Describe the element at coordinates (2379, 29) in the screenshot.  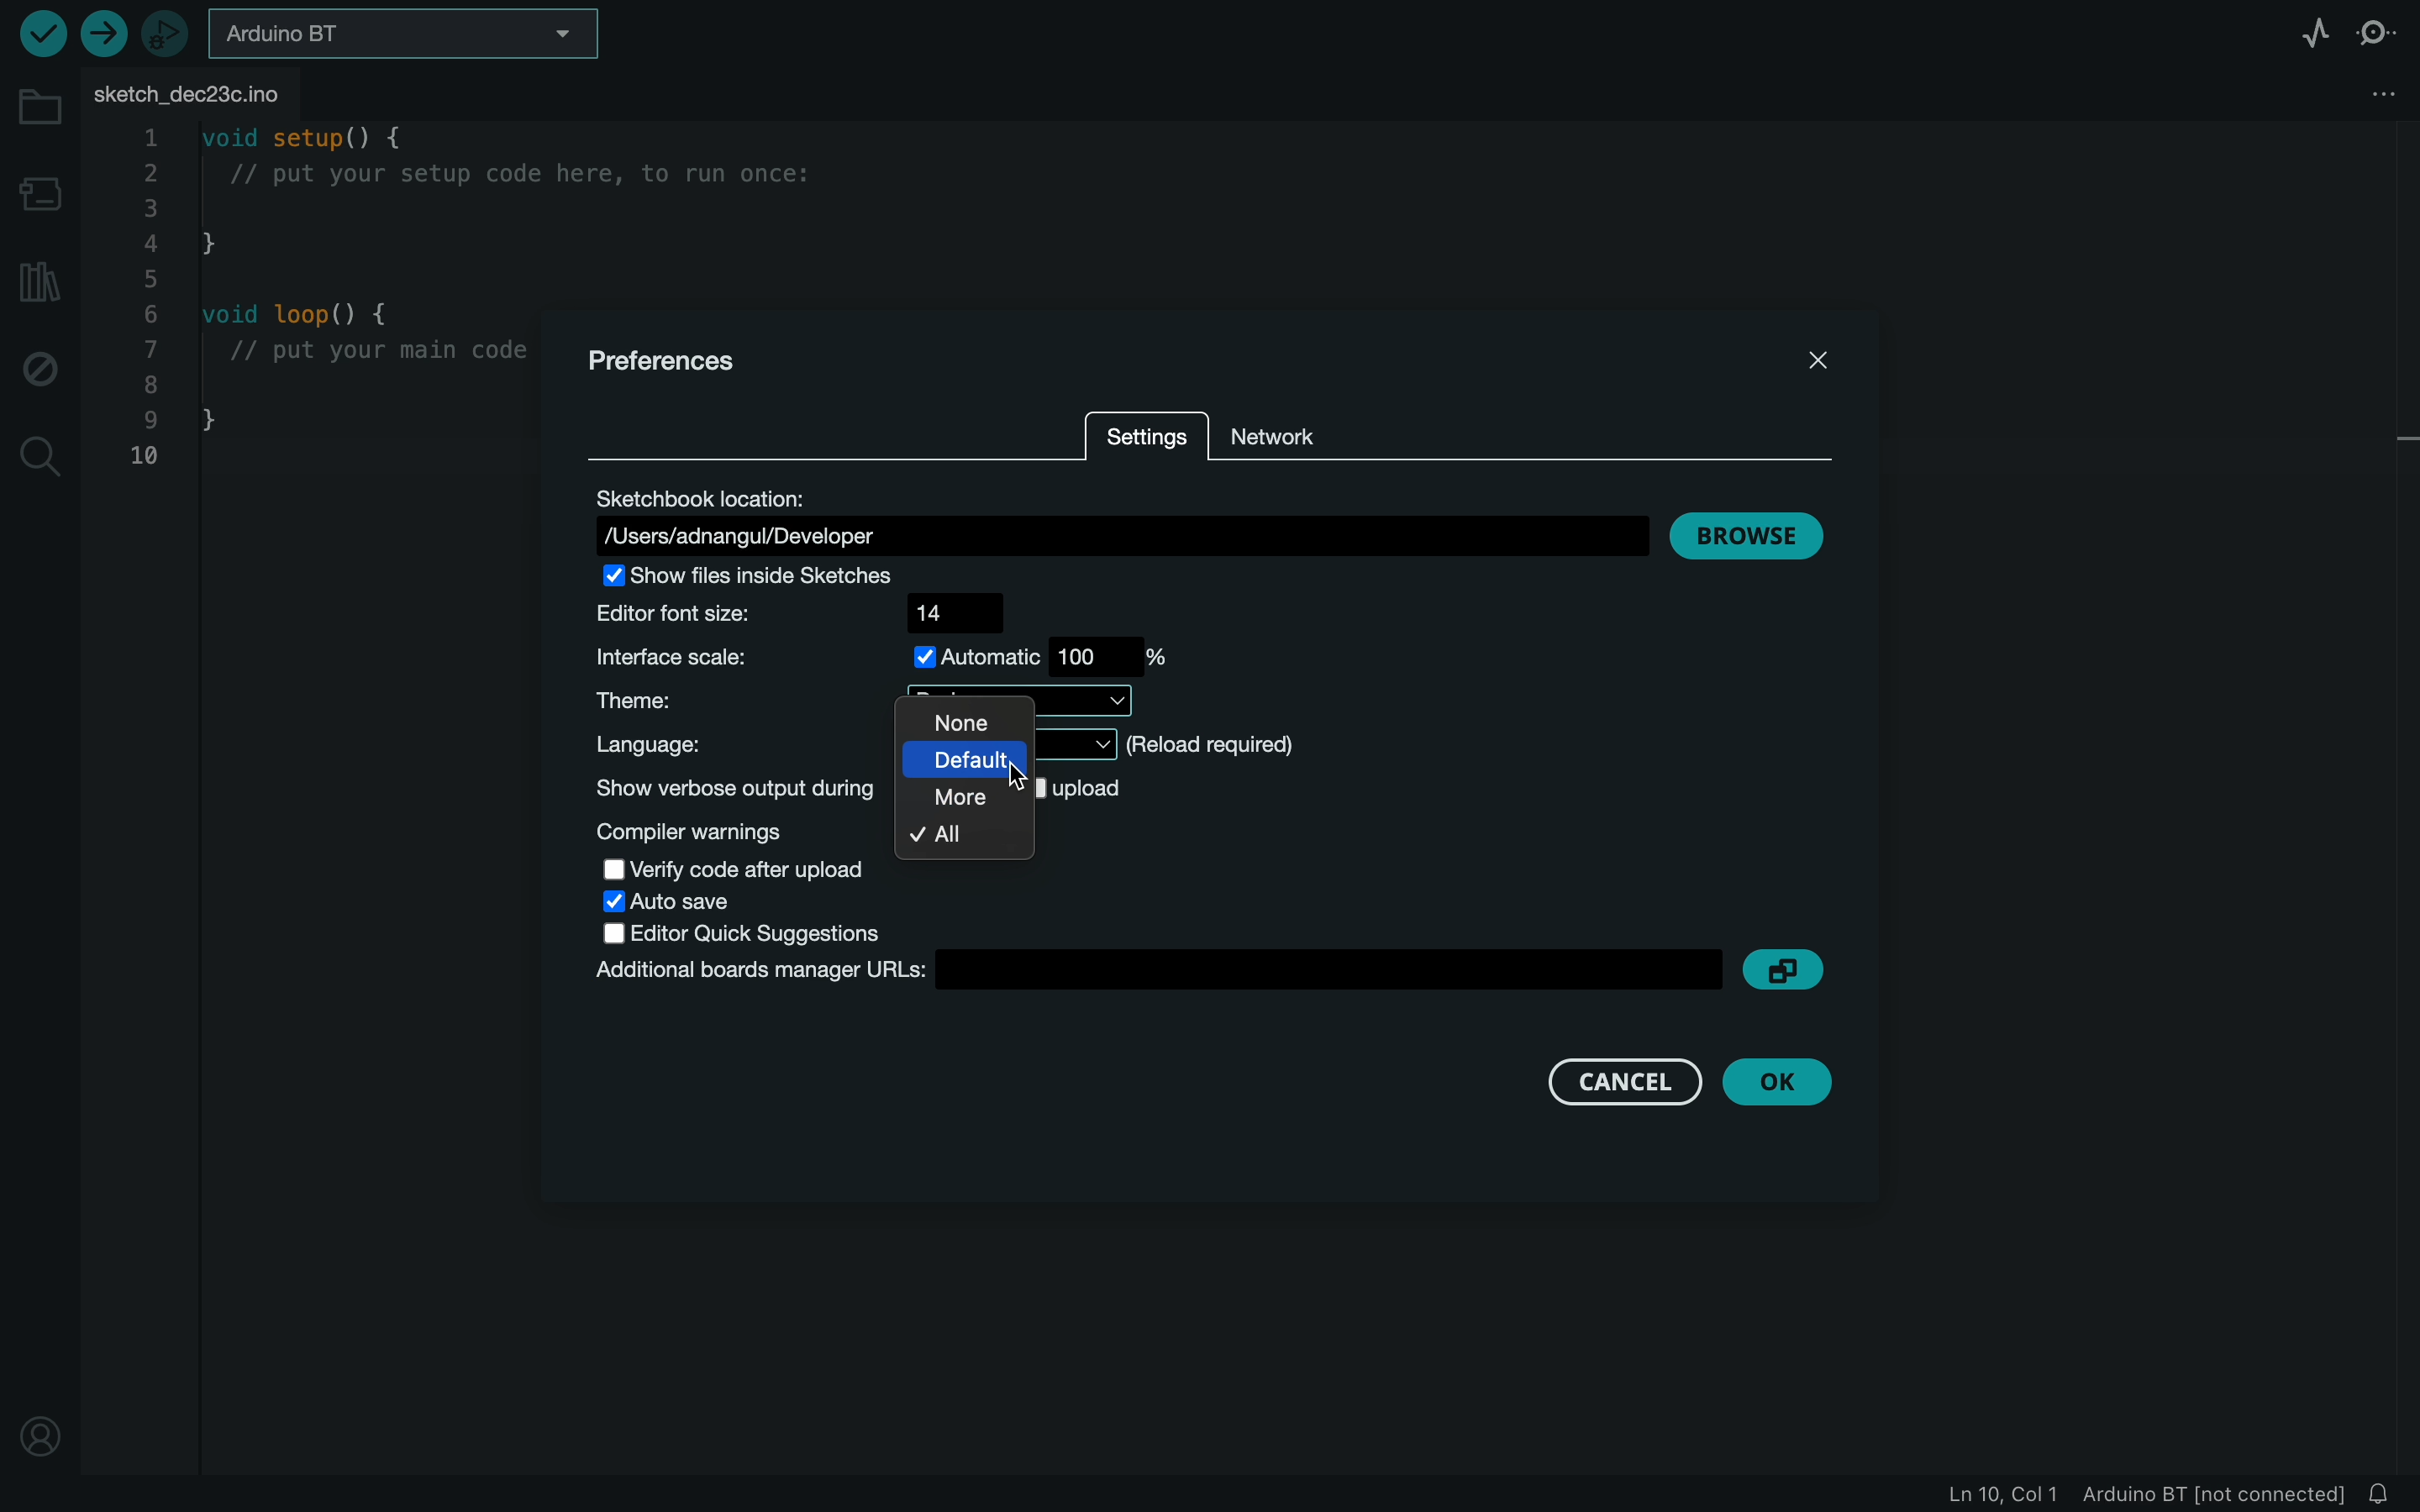
I see `serial monitor` at that location.